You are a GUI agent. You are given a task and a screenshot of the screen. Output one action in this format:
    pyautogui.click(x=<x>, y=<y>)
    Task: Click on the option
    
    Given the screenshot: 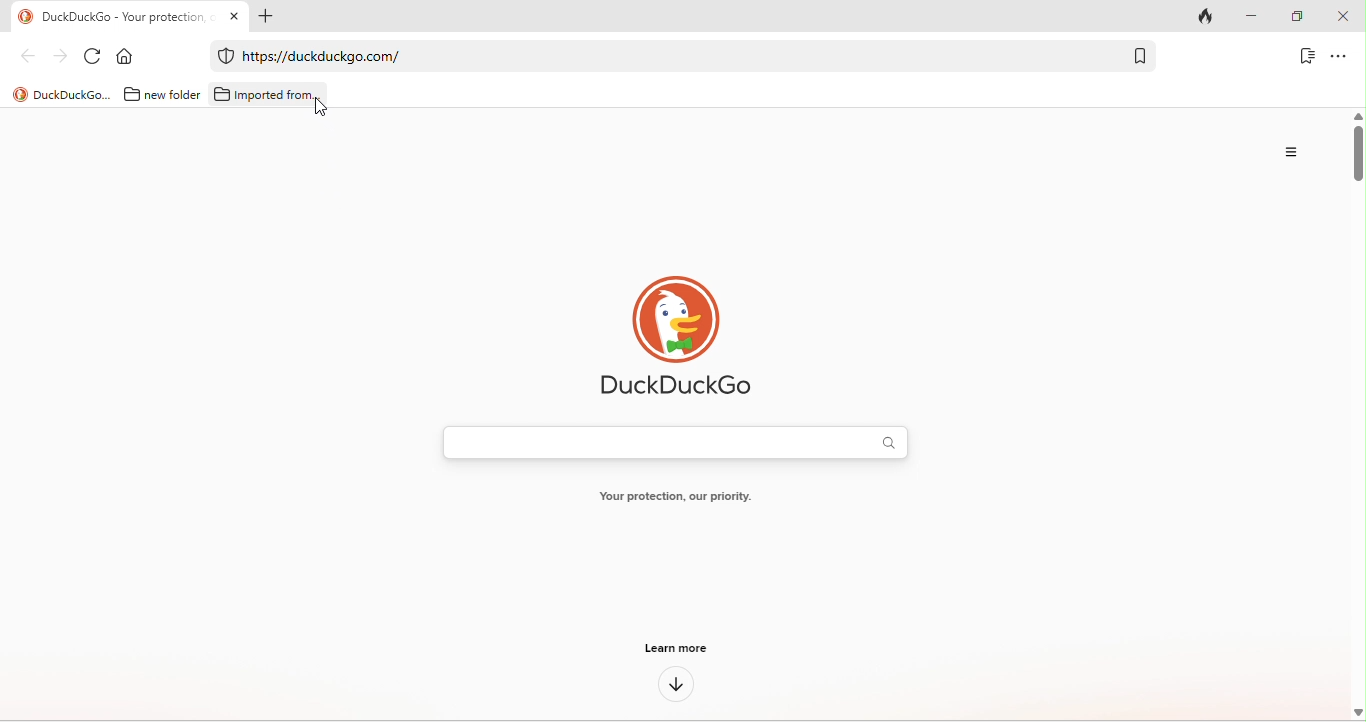 What is the action you would take?
    pyautogui.click(x=1288, y=155)
    